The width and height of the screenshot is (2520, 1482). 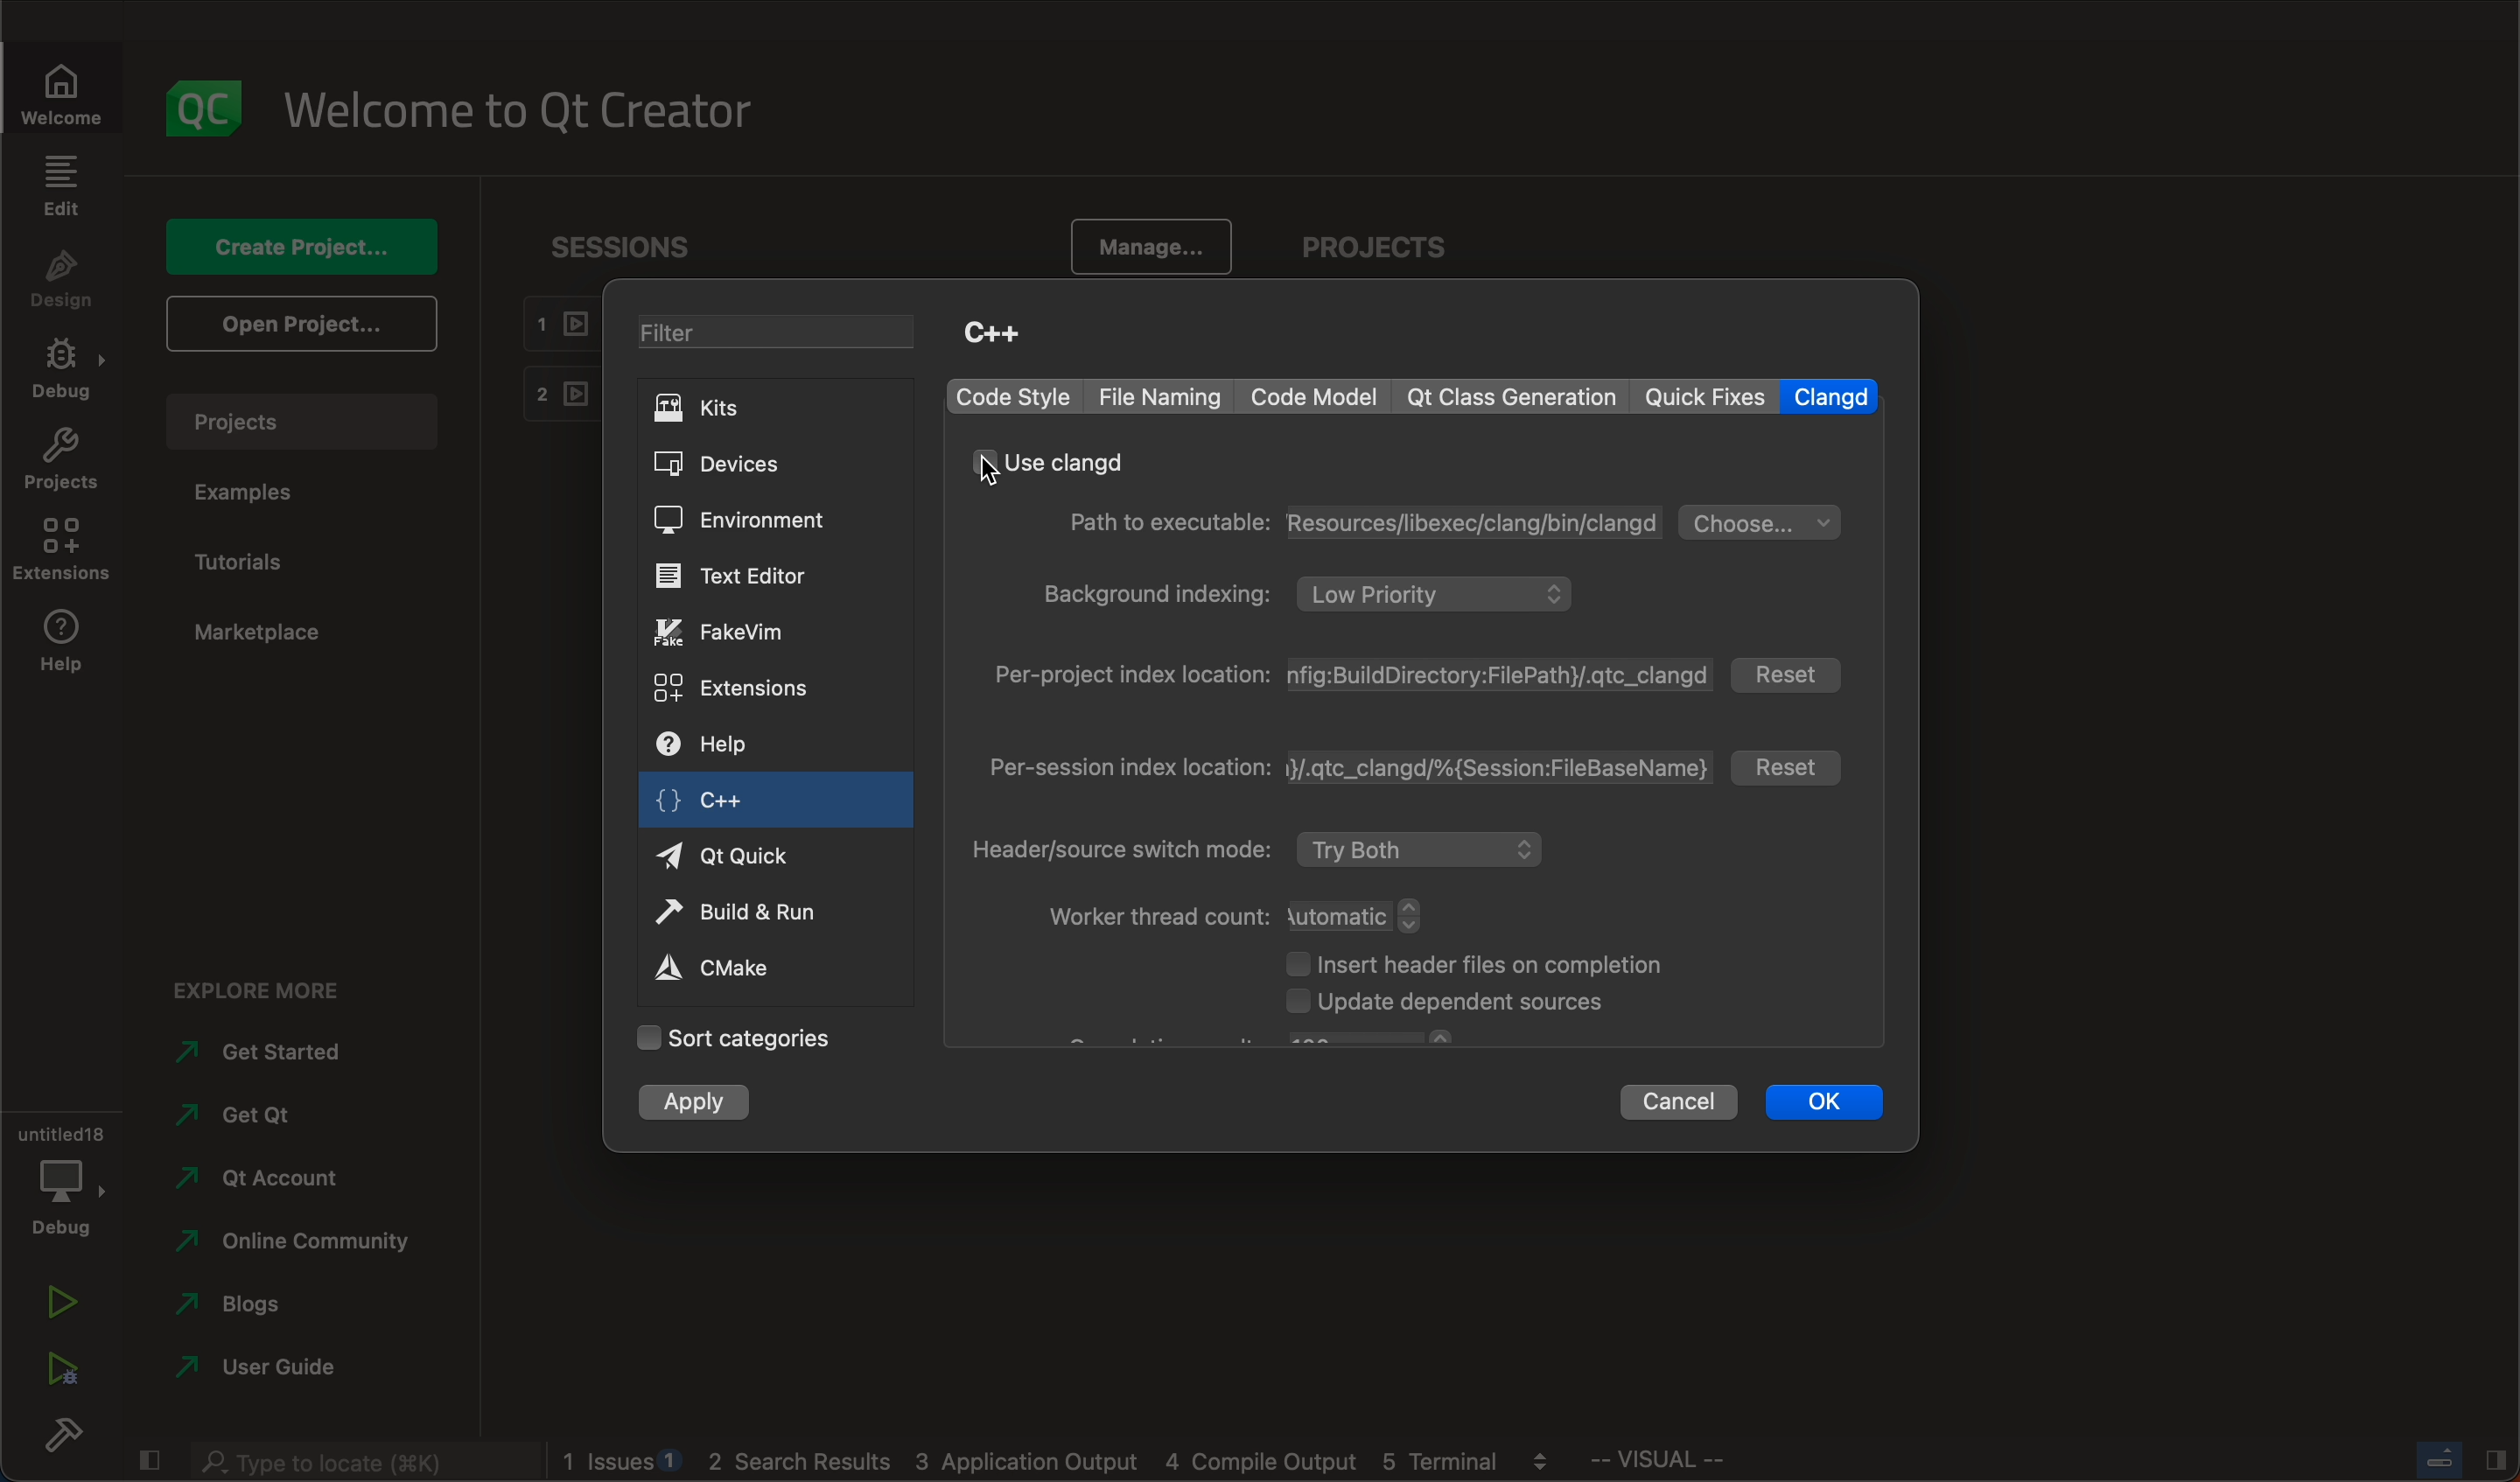 I want to click on design, so click(x=68, y=282).